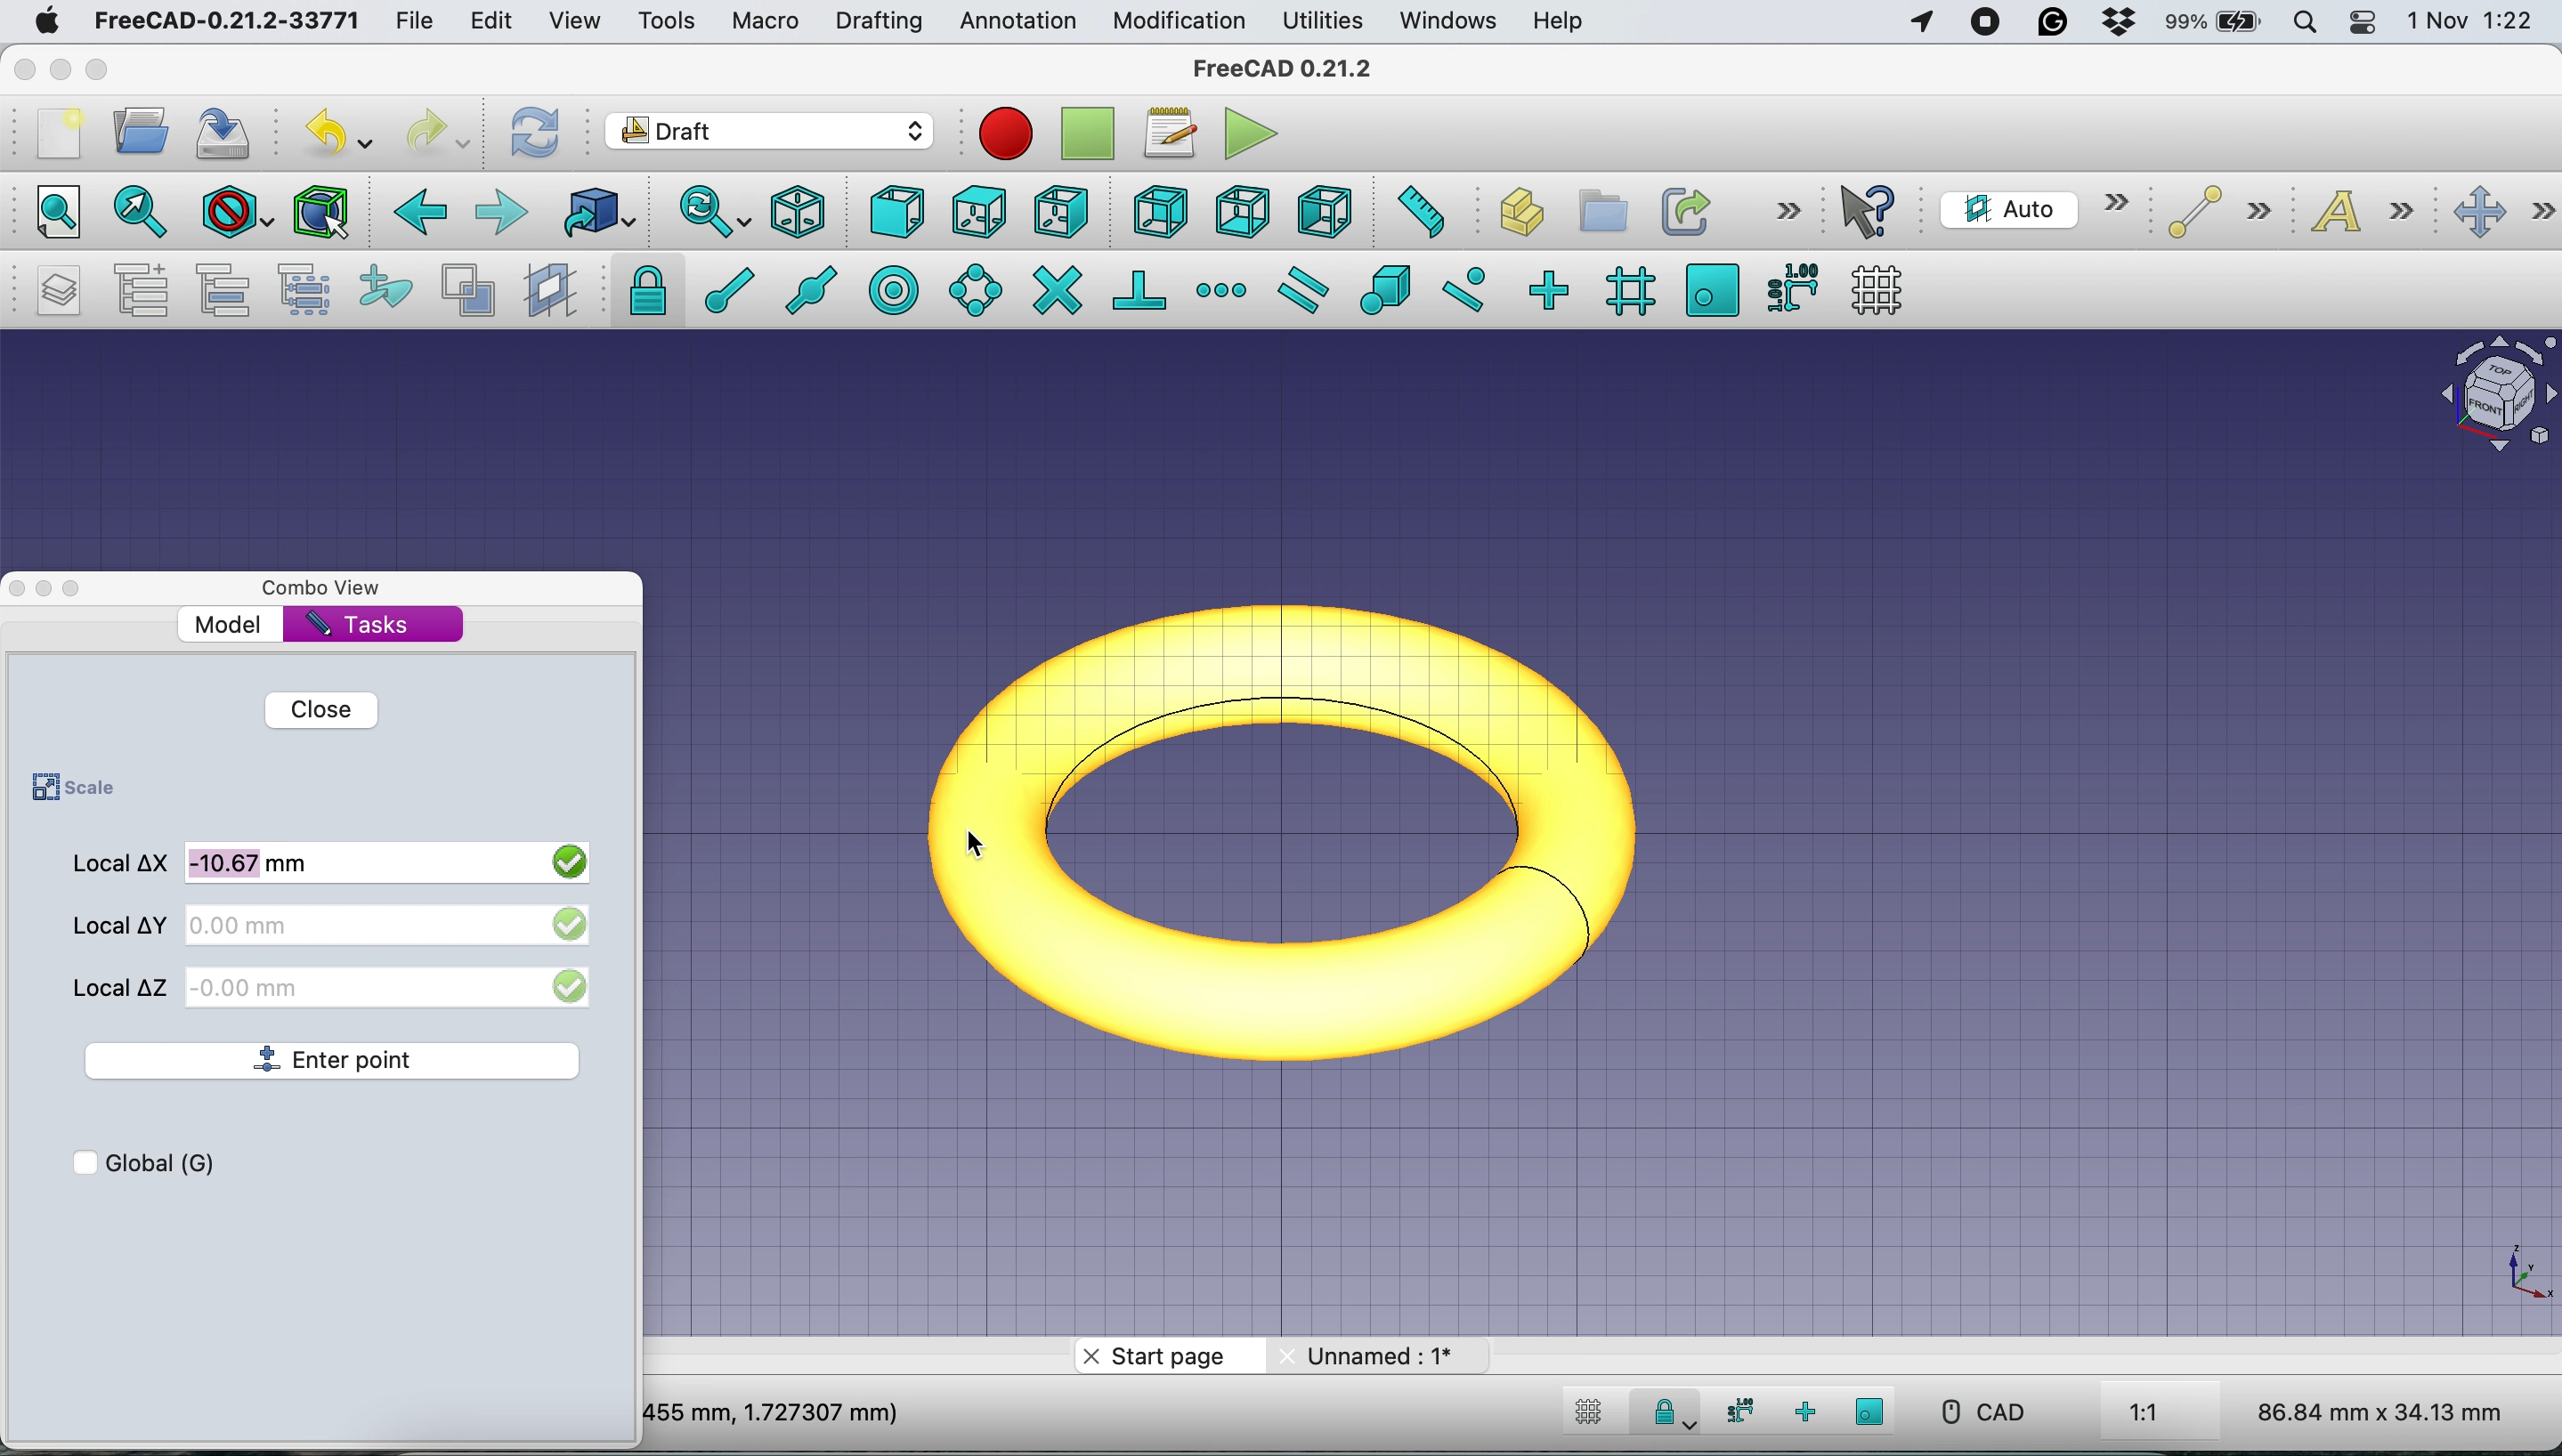 This screenshot has height=1456, width=2562. Describe the element at coordinates (1626, 293) in the screenshot. I see `snap grid` at that location.